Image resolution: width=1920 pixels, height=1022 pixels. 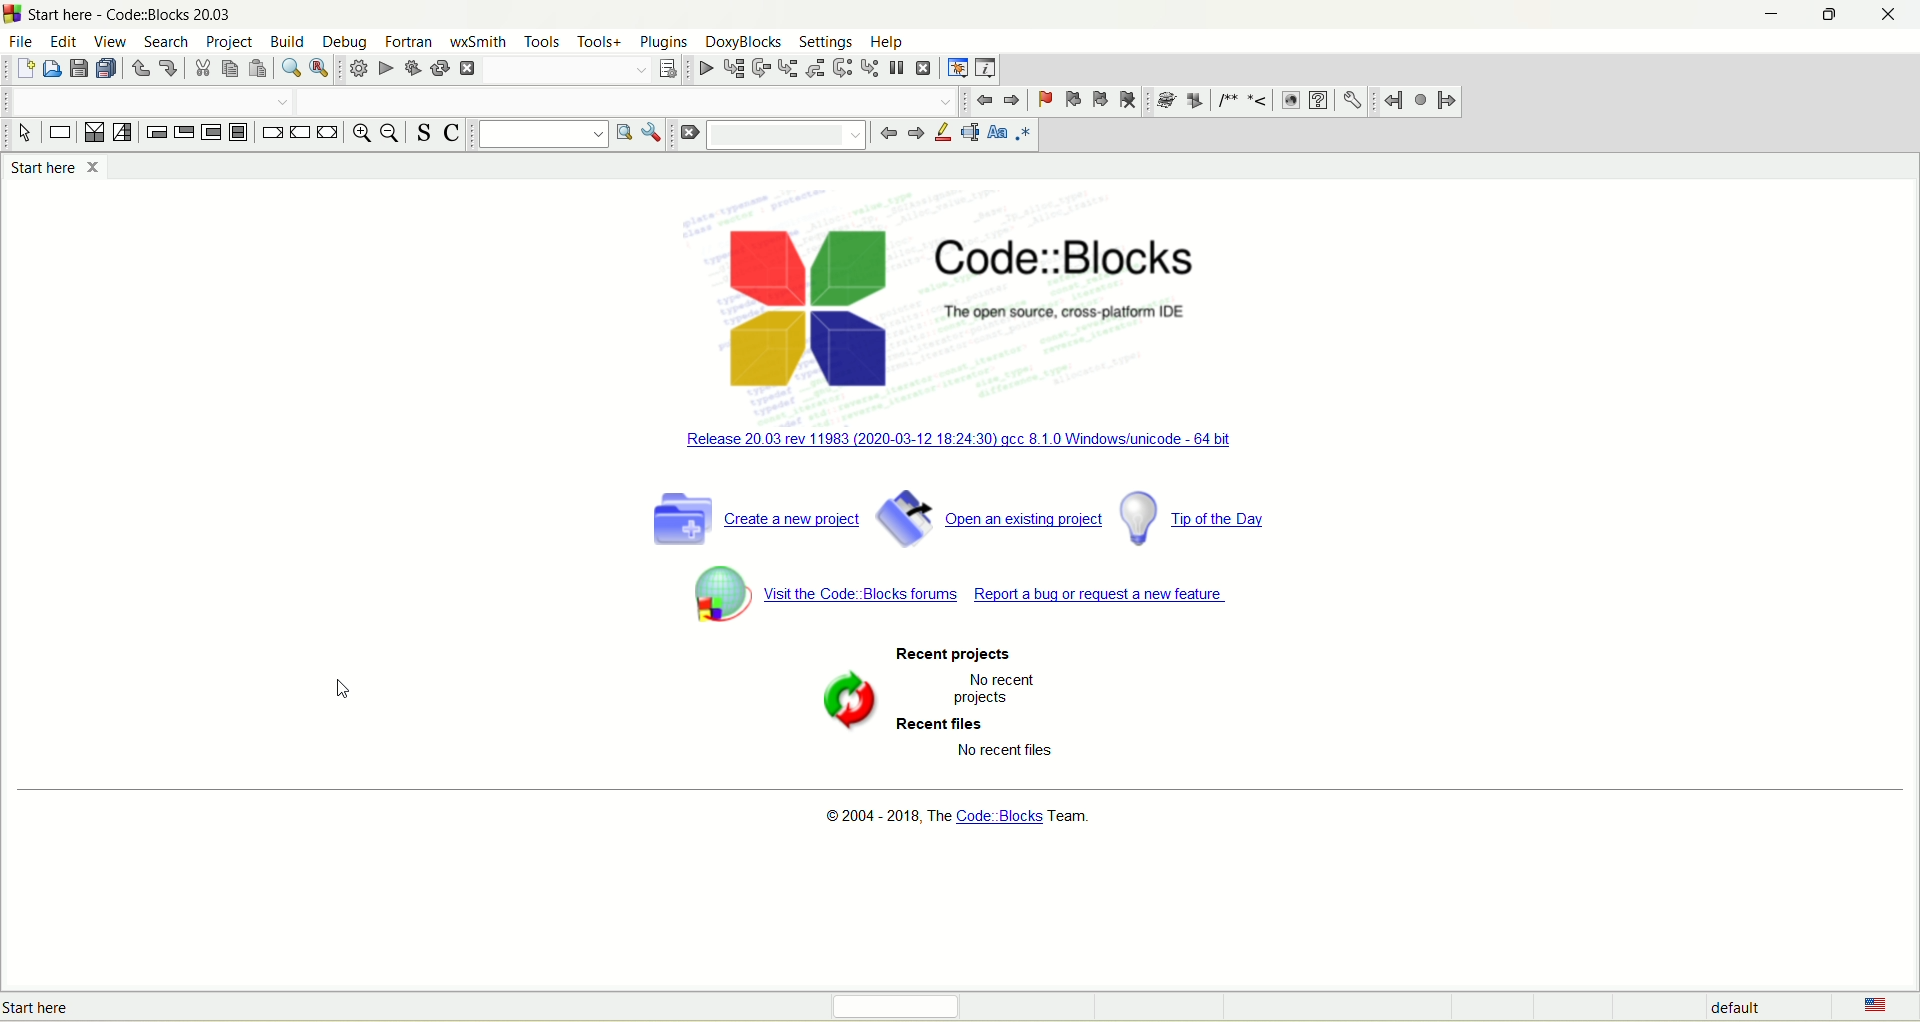 What do you see at coordinates (949, 655) in the screenshot?
I see `recent projects` at bounding box center [949, 655].